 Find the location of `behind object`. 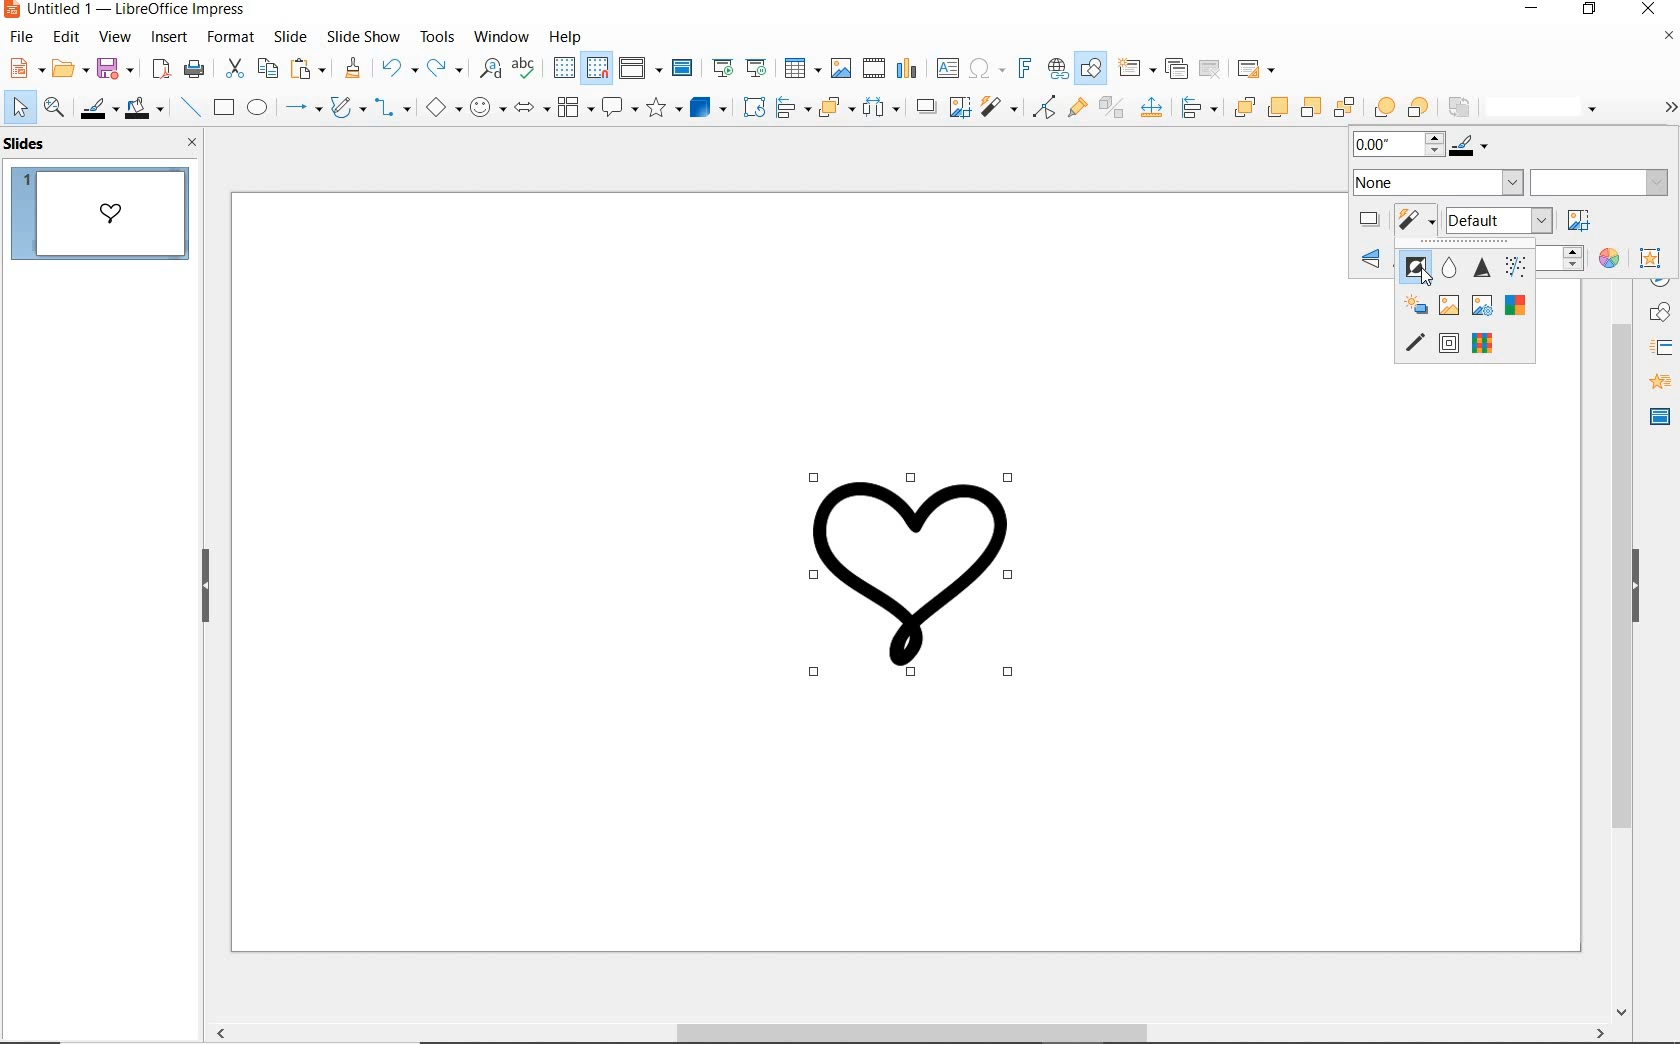

behind object is located at coordinates (1420, 107).